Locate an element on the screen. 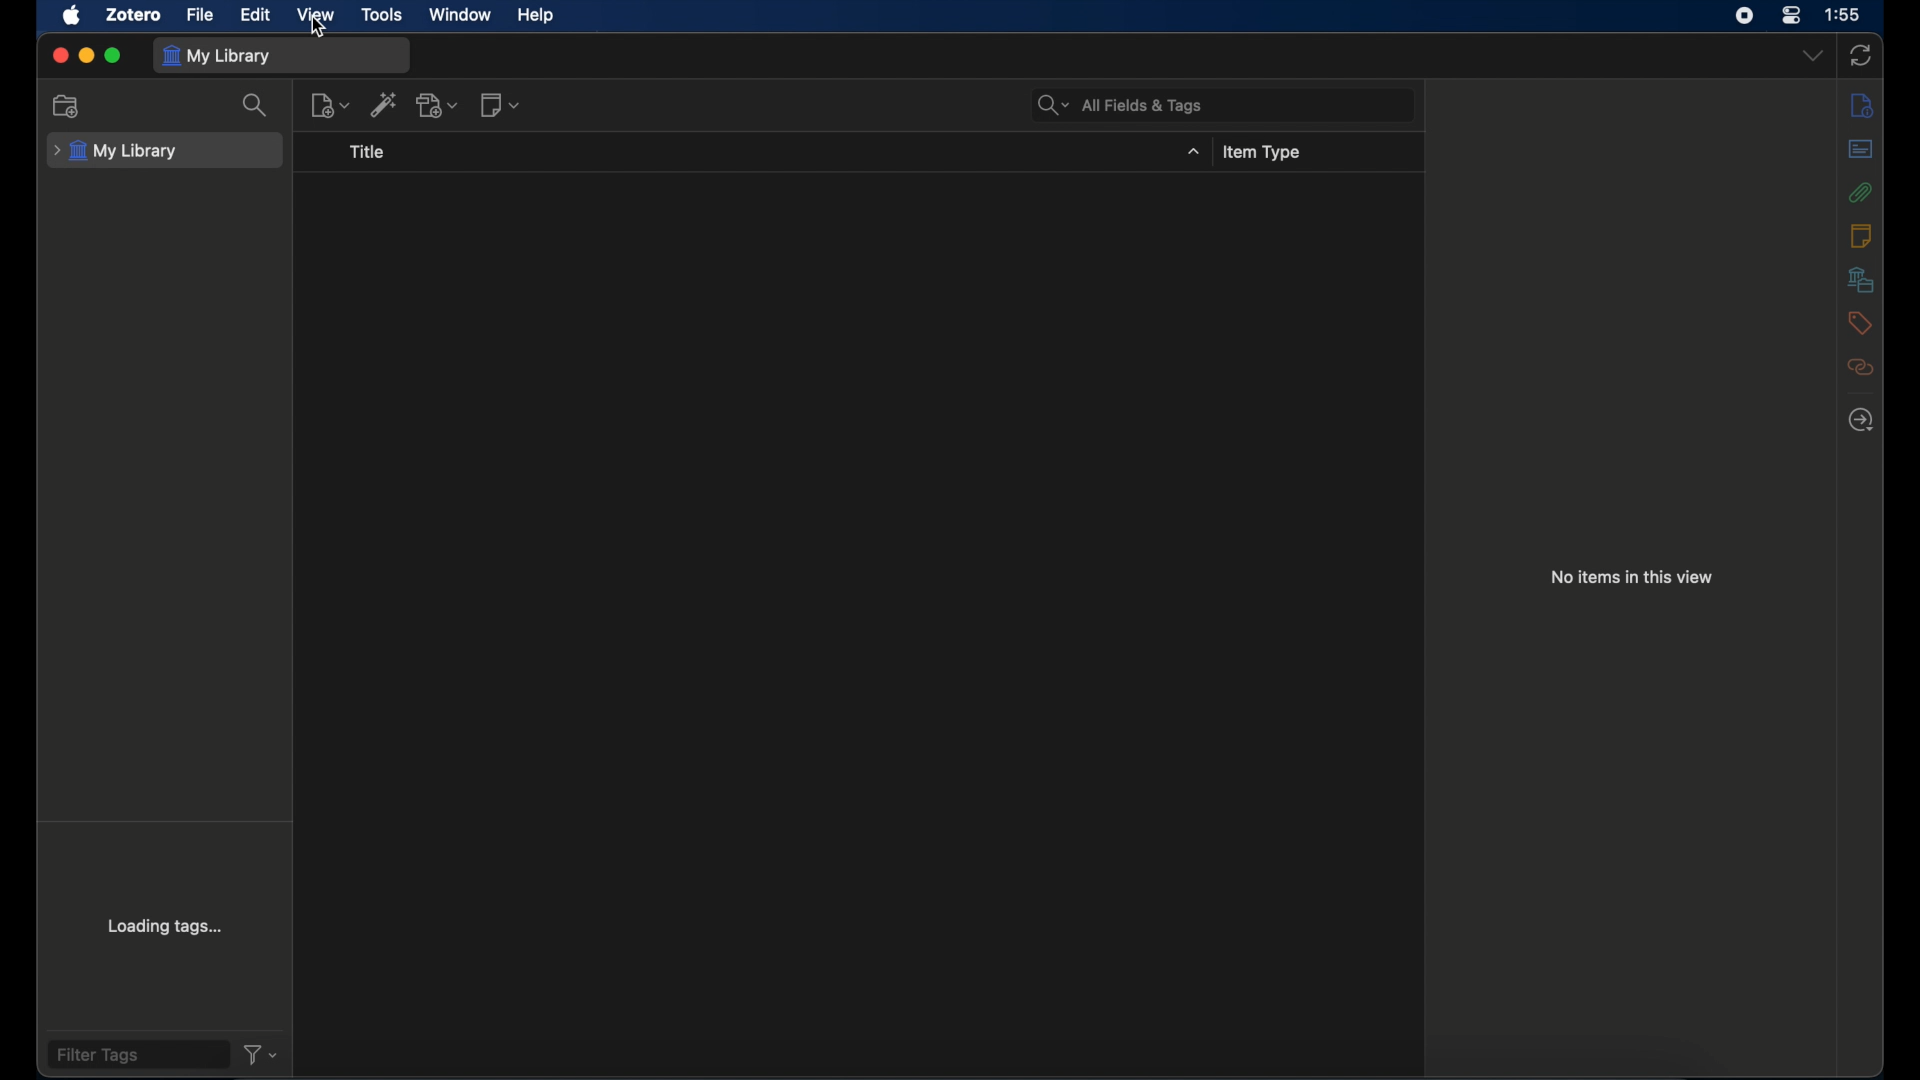 The height and width of the screenshot is (1080, 1920). new note is located at coordinates (500, 106).